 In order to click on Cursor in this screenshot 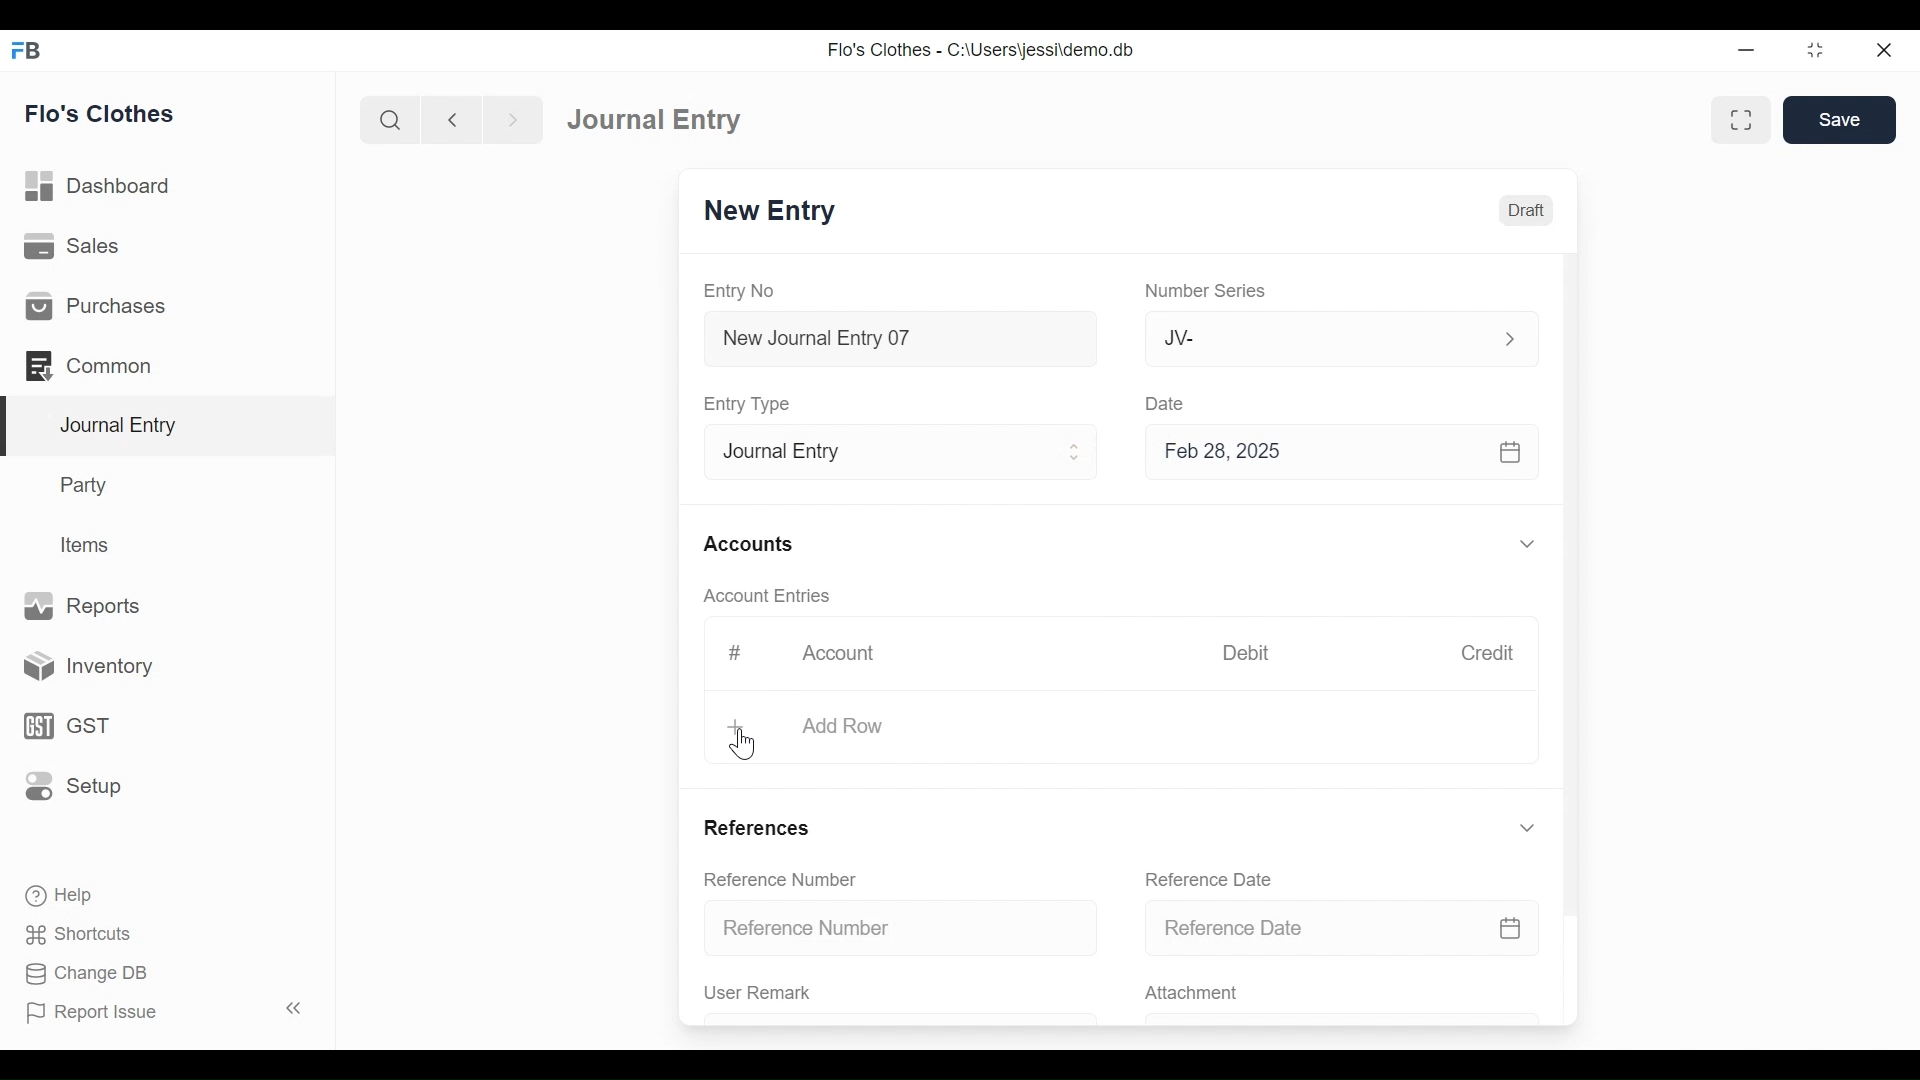, I will do `click(745, 743)`.